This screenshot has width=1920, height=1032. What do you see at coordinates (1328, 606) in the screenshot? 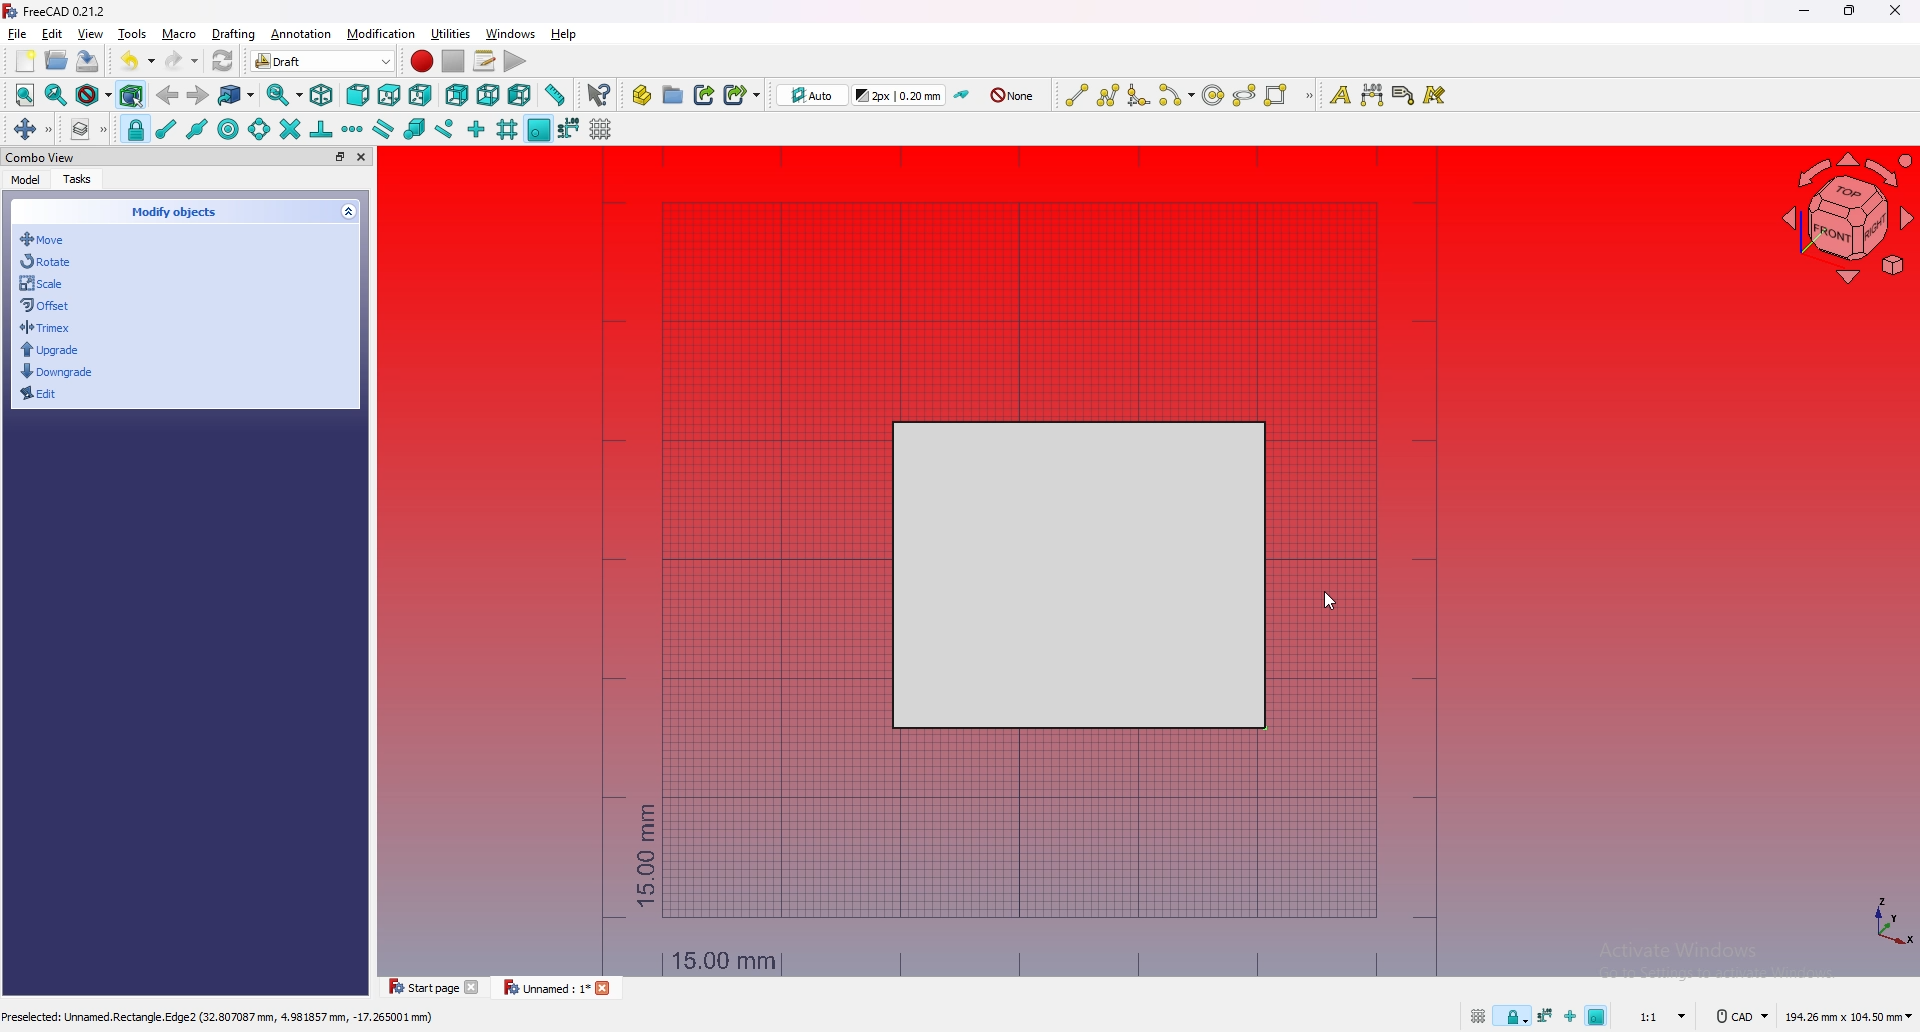
I see `cursor` at bounding box center [1328, 606].